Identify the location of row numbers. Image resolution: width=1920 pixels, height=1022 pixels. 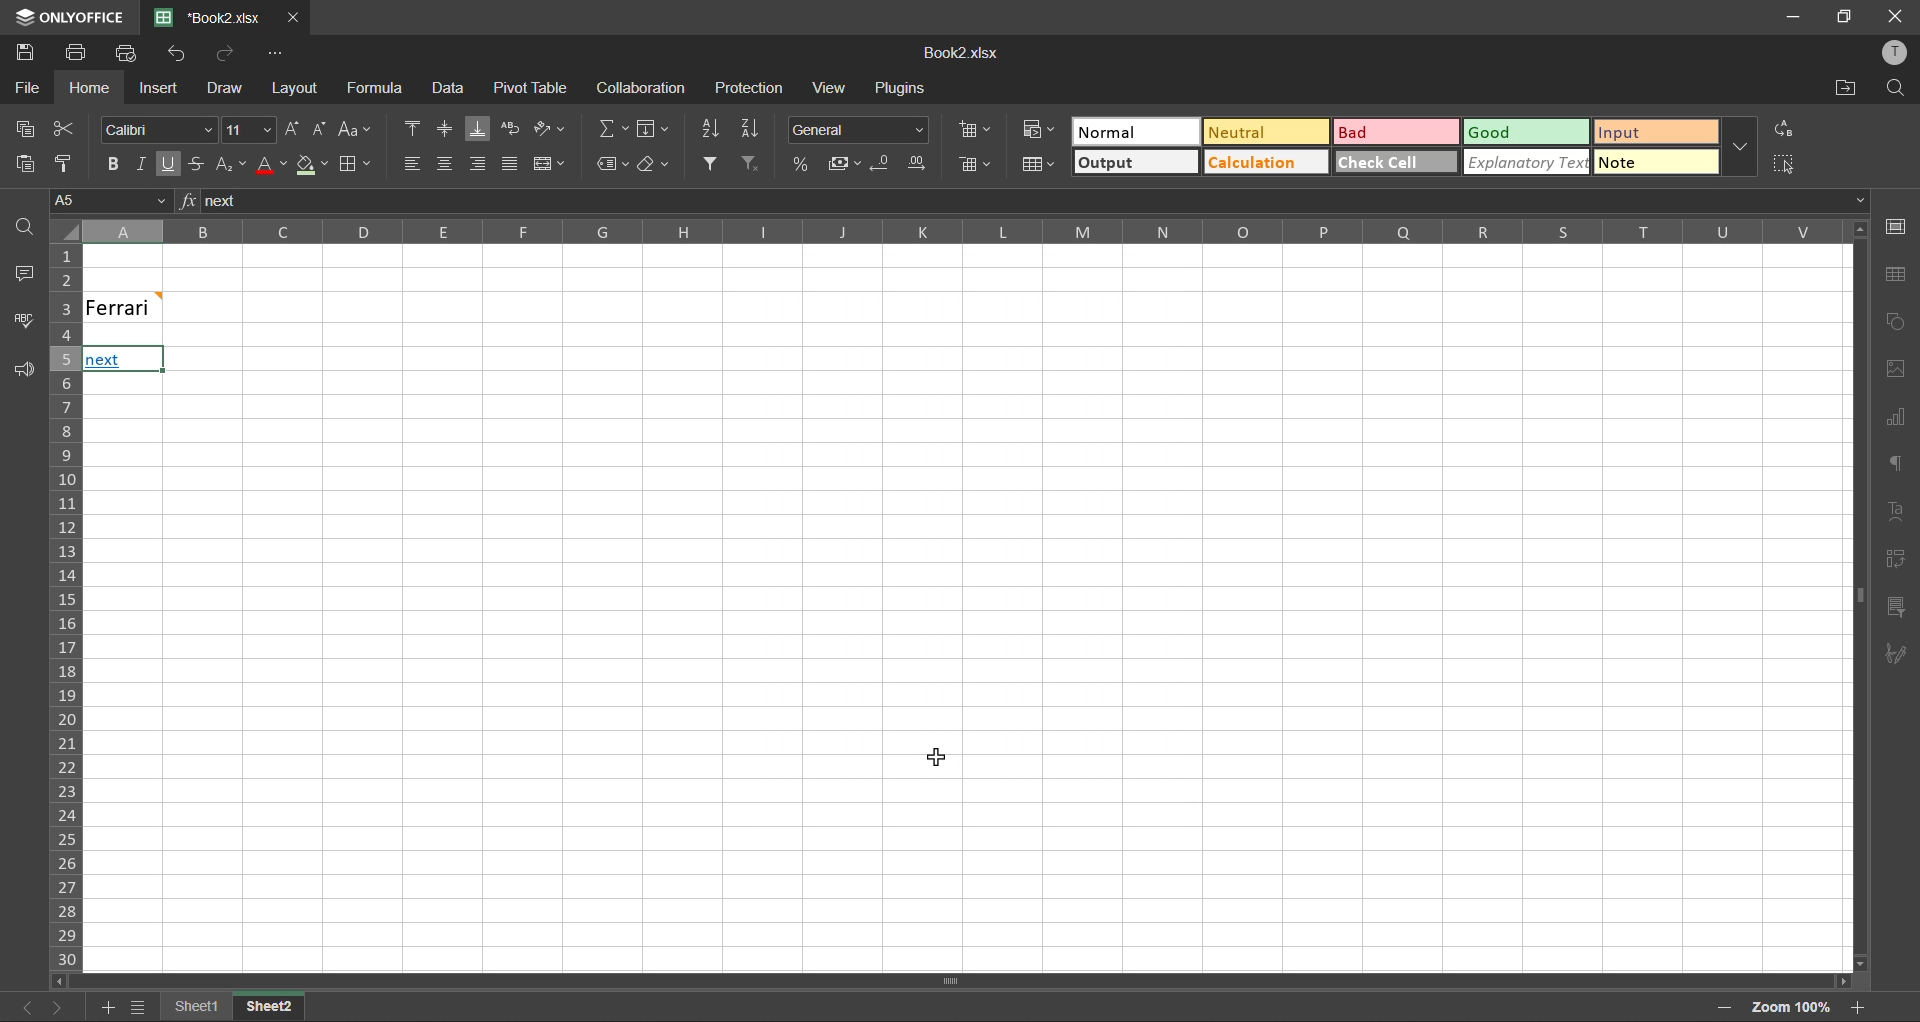
(63, 608).